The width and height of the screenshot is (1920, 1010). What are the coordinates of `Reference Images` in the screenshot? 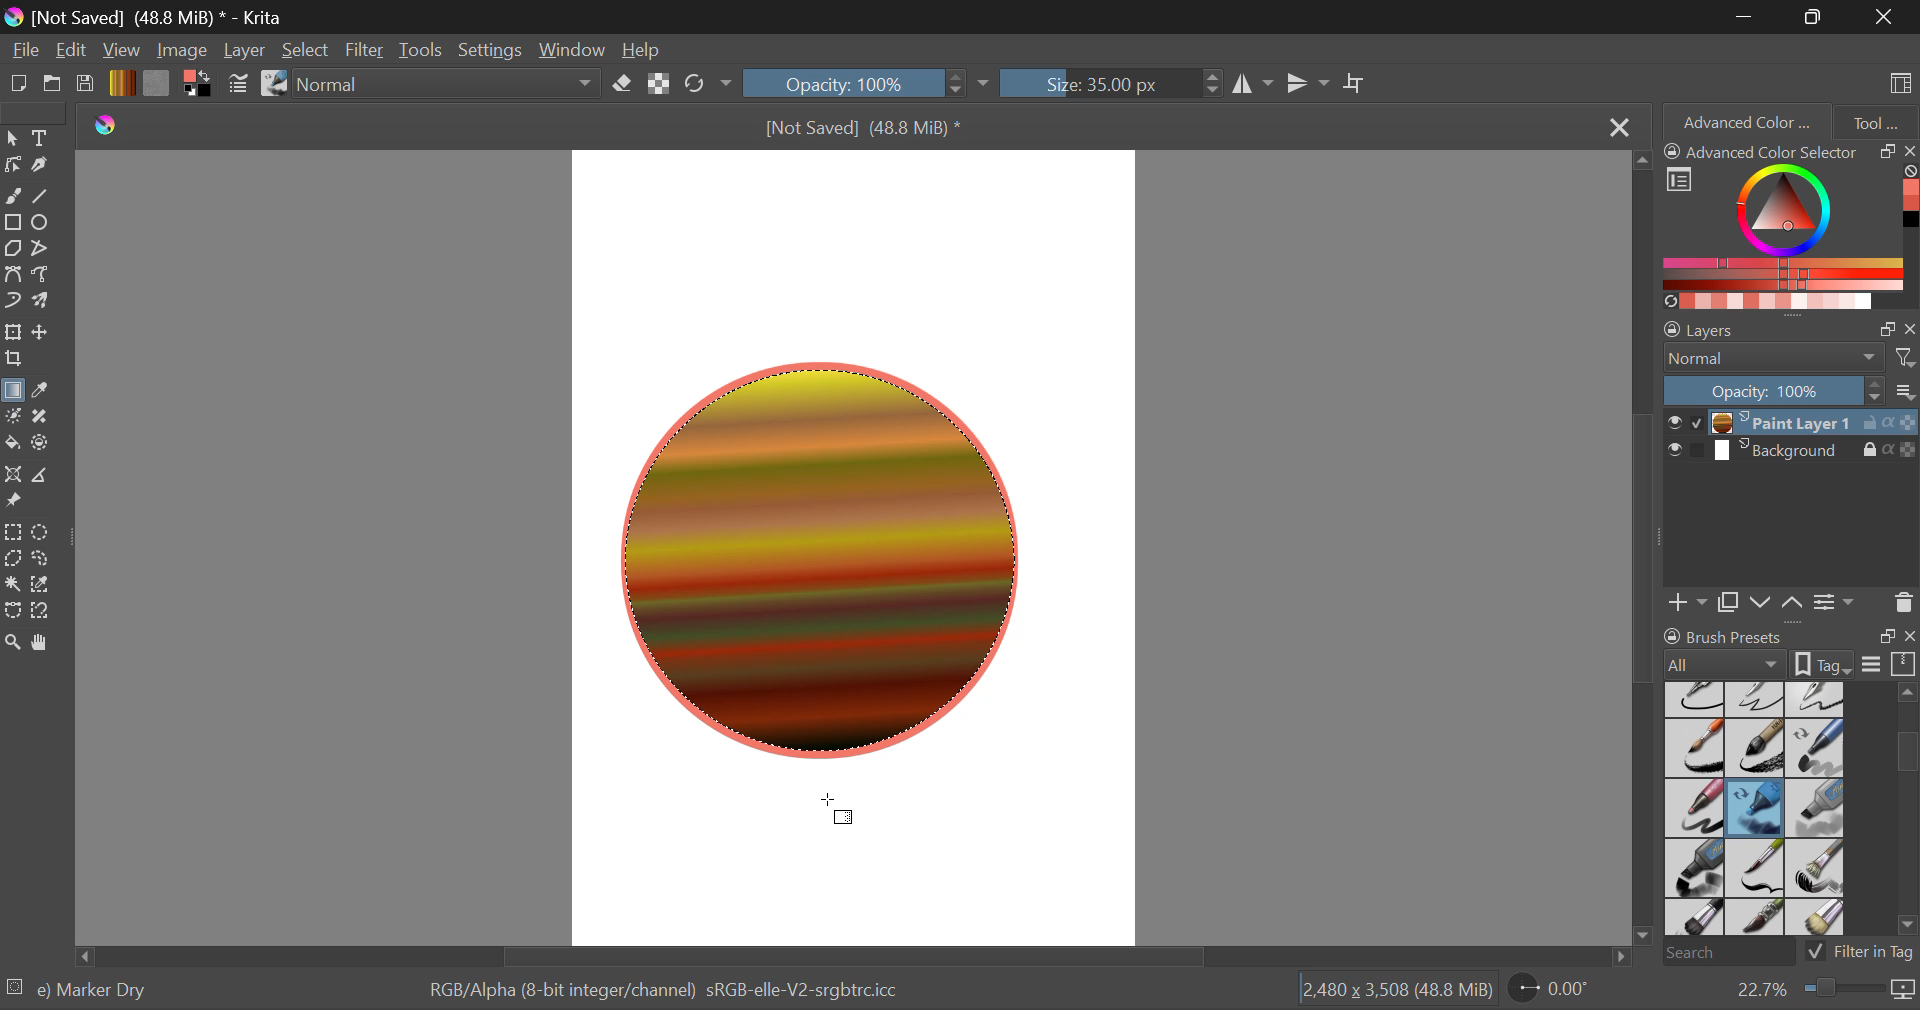 It's located at (17, 502).